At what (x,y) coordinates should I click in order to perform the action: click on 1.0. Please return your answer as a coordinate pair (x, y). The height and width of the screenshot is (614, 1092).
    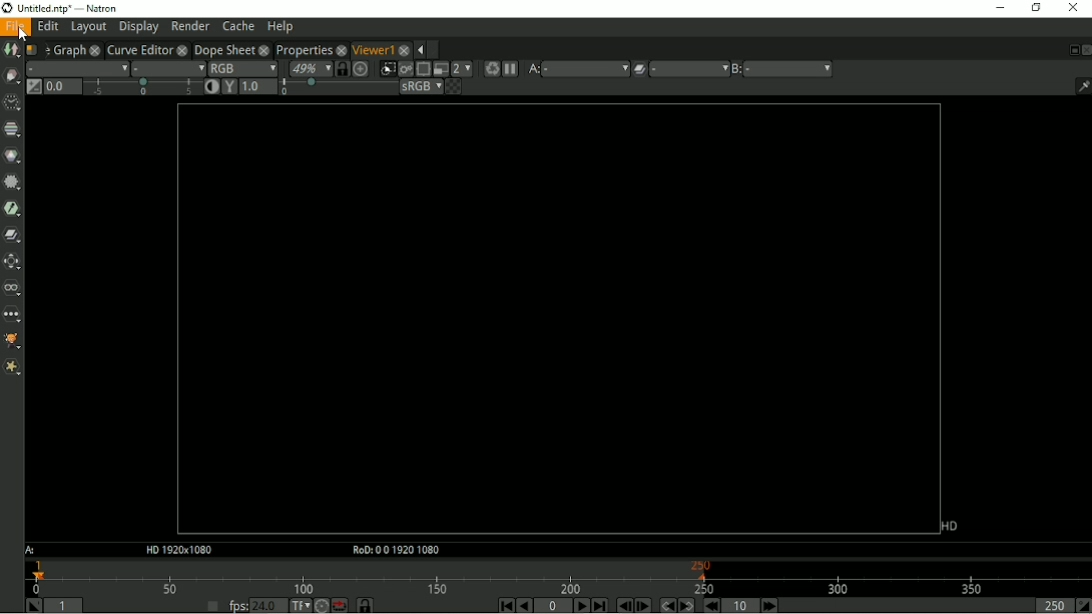
    Looking at the image, I should click on (258, 87).